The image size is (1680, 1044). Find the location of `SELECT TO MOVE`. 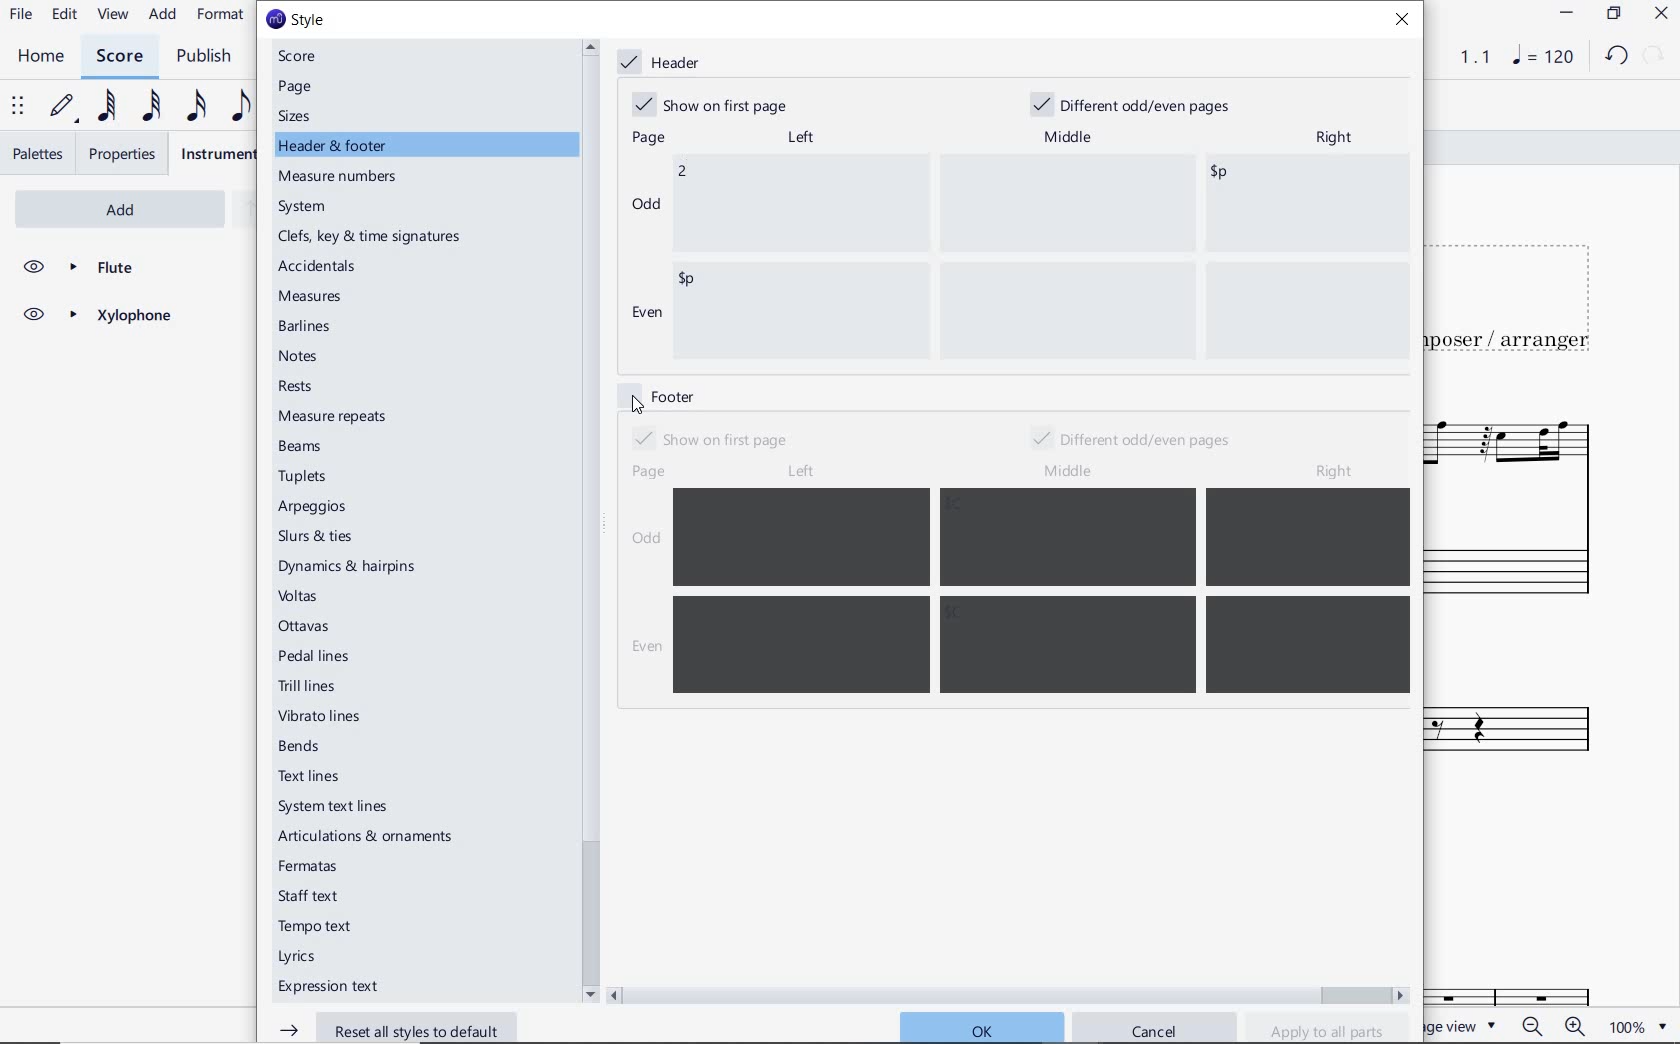

SELECT TO MOVE is located at coordinates (18, 107).